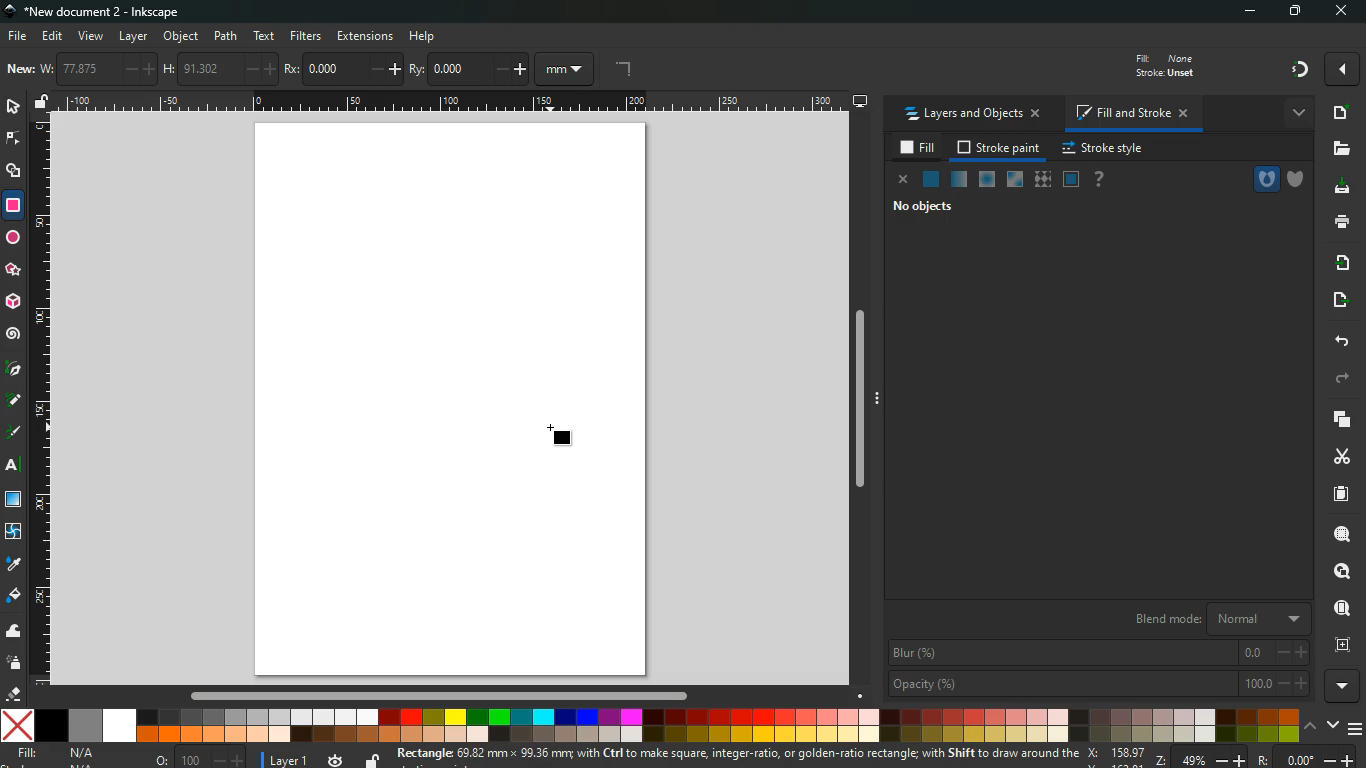  Describe the element at coordinates (1258, 180) in the screenshot. I see `hole` at that location.